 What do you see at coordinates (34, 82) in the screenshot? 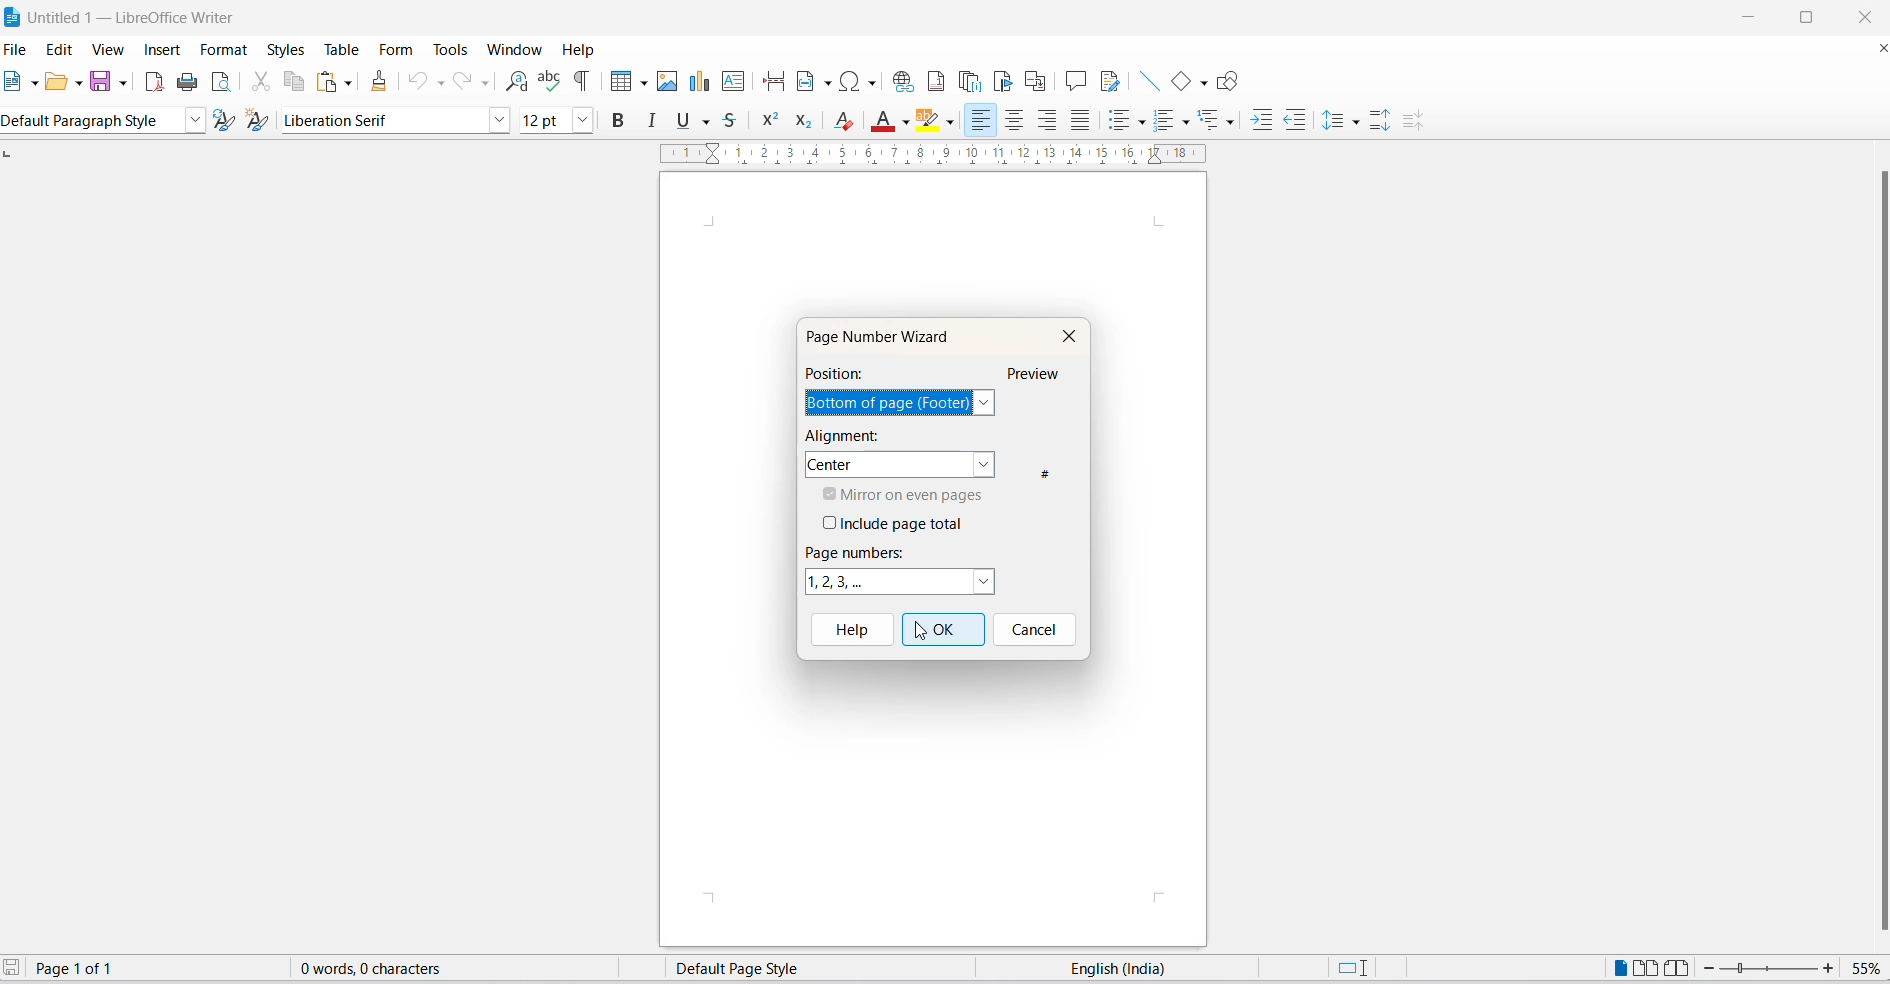
I see `new file options` at bounding box center [34, 82].